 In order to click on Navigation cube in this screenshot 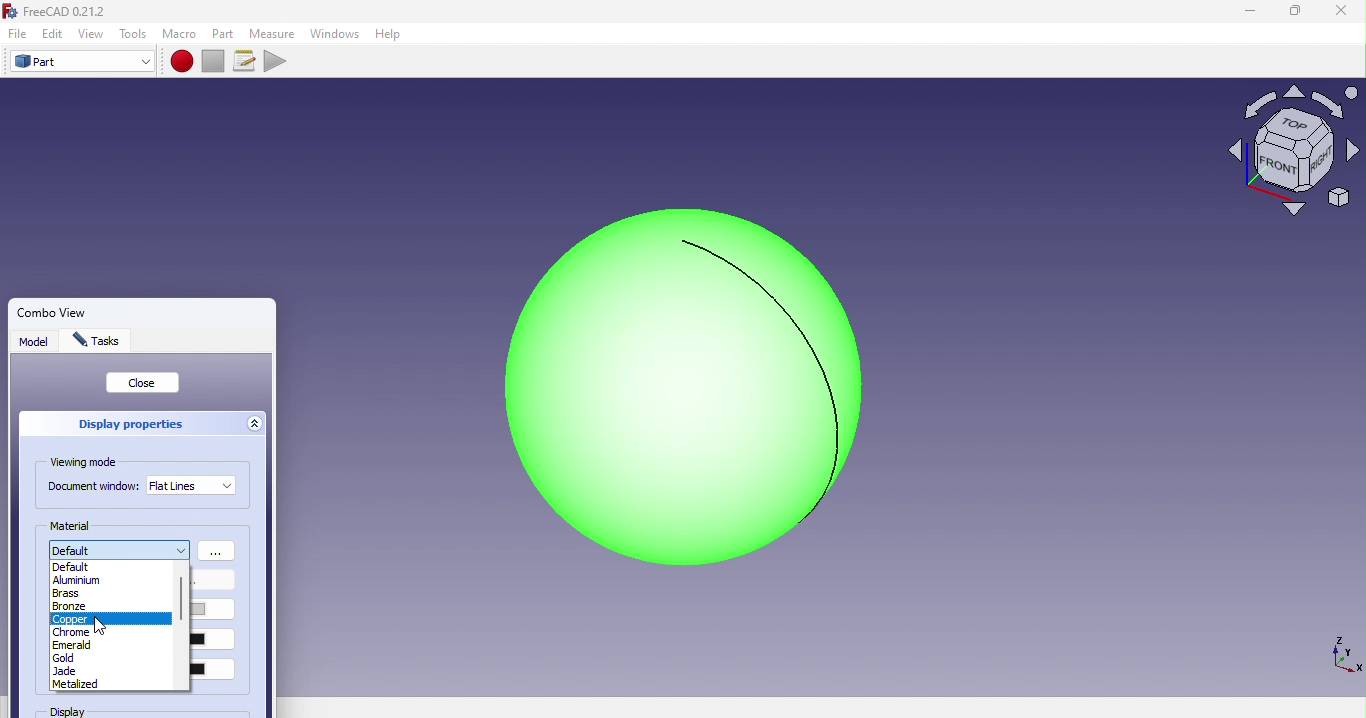, I will do `click(1293, 158)`.